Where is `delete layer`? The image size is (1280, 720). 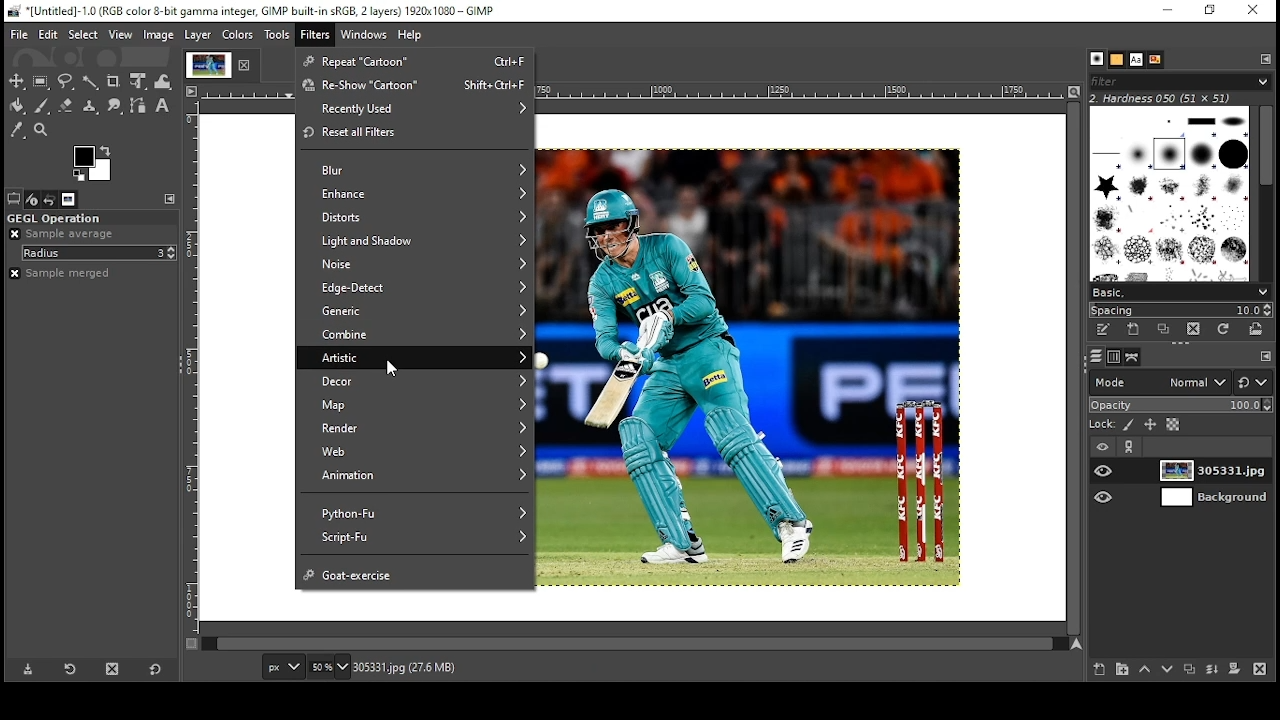 delete layer is located at coordinates (1262, 671).